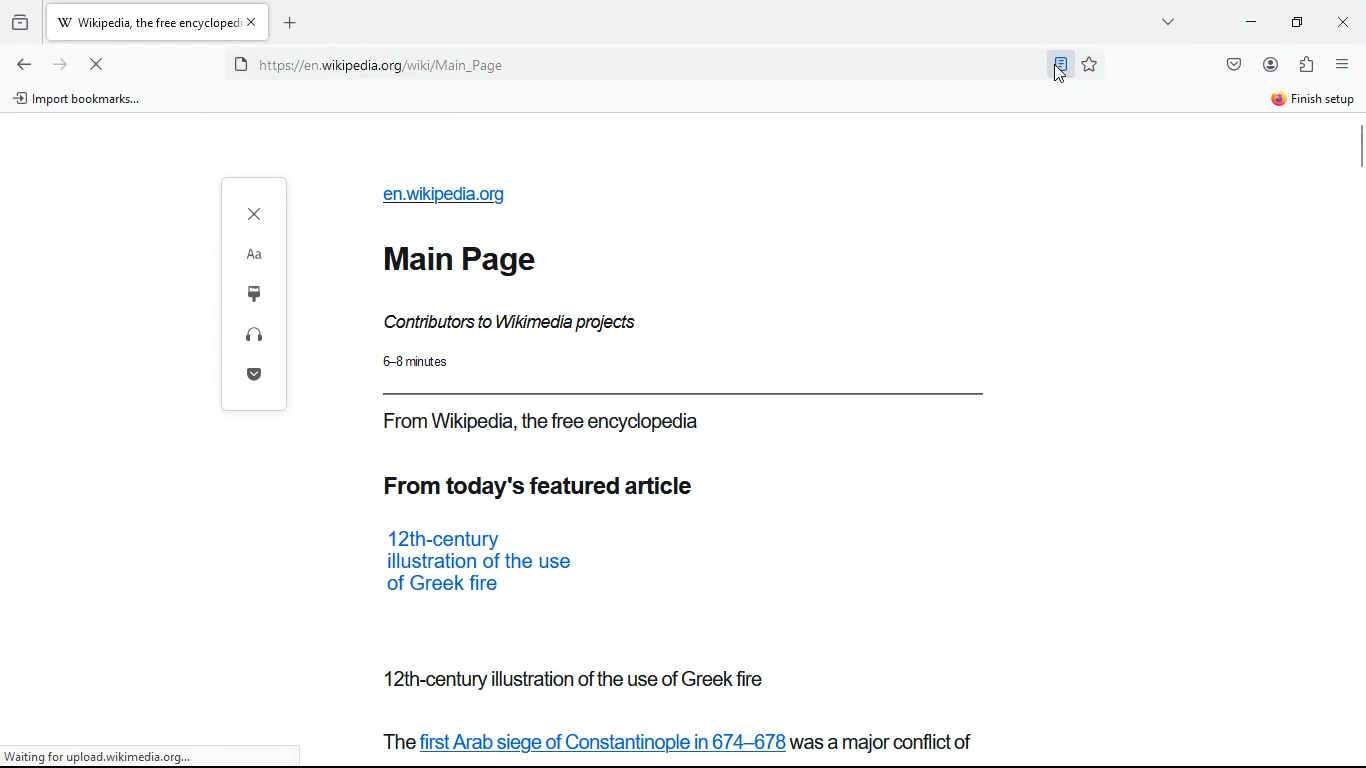 Image resolution: width=1366 pixels, height=768 pixels. Describe the element at coordinates (690, 741) in the screenshot. I see `from today featured action` at that location.